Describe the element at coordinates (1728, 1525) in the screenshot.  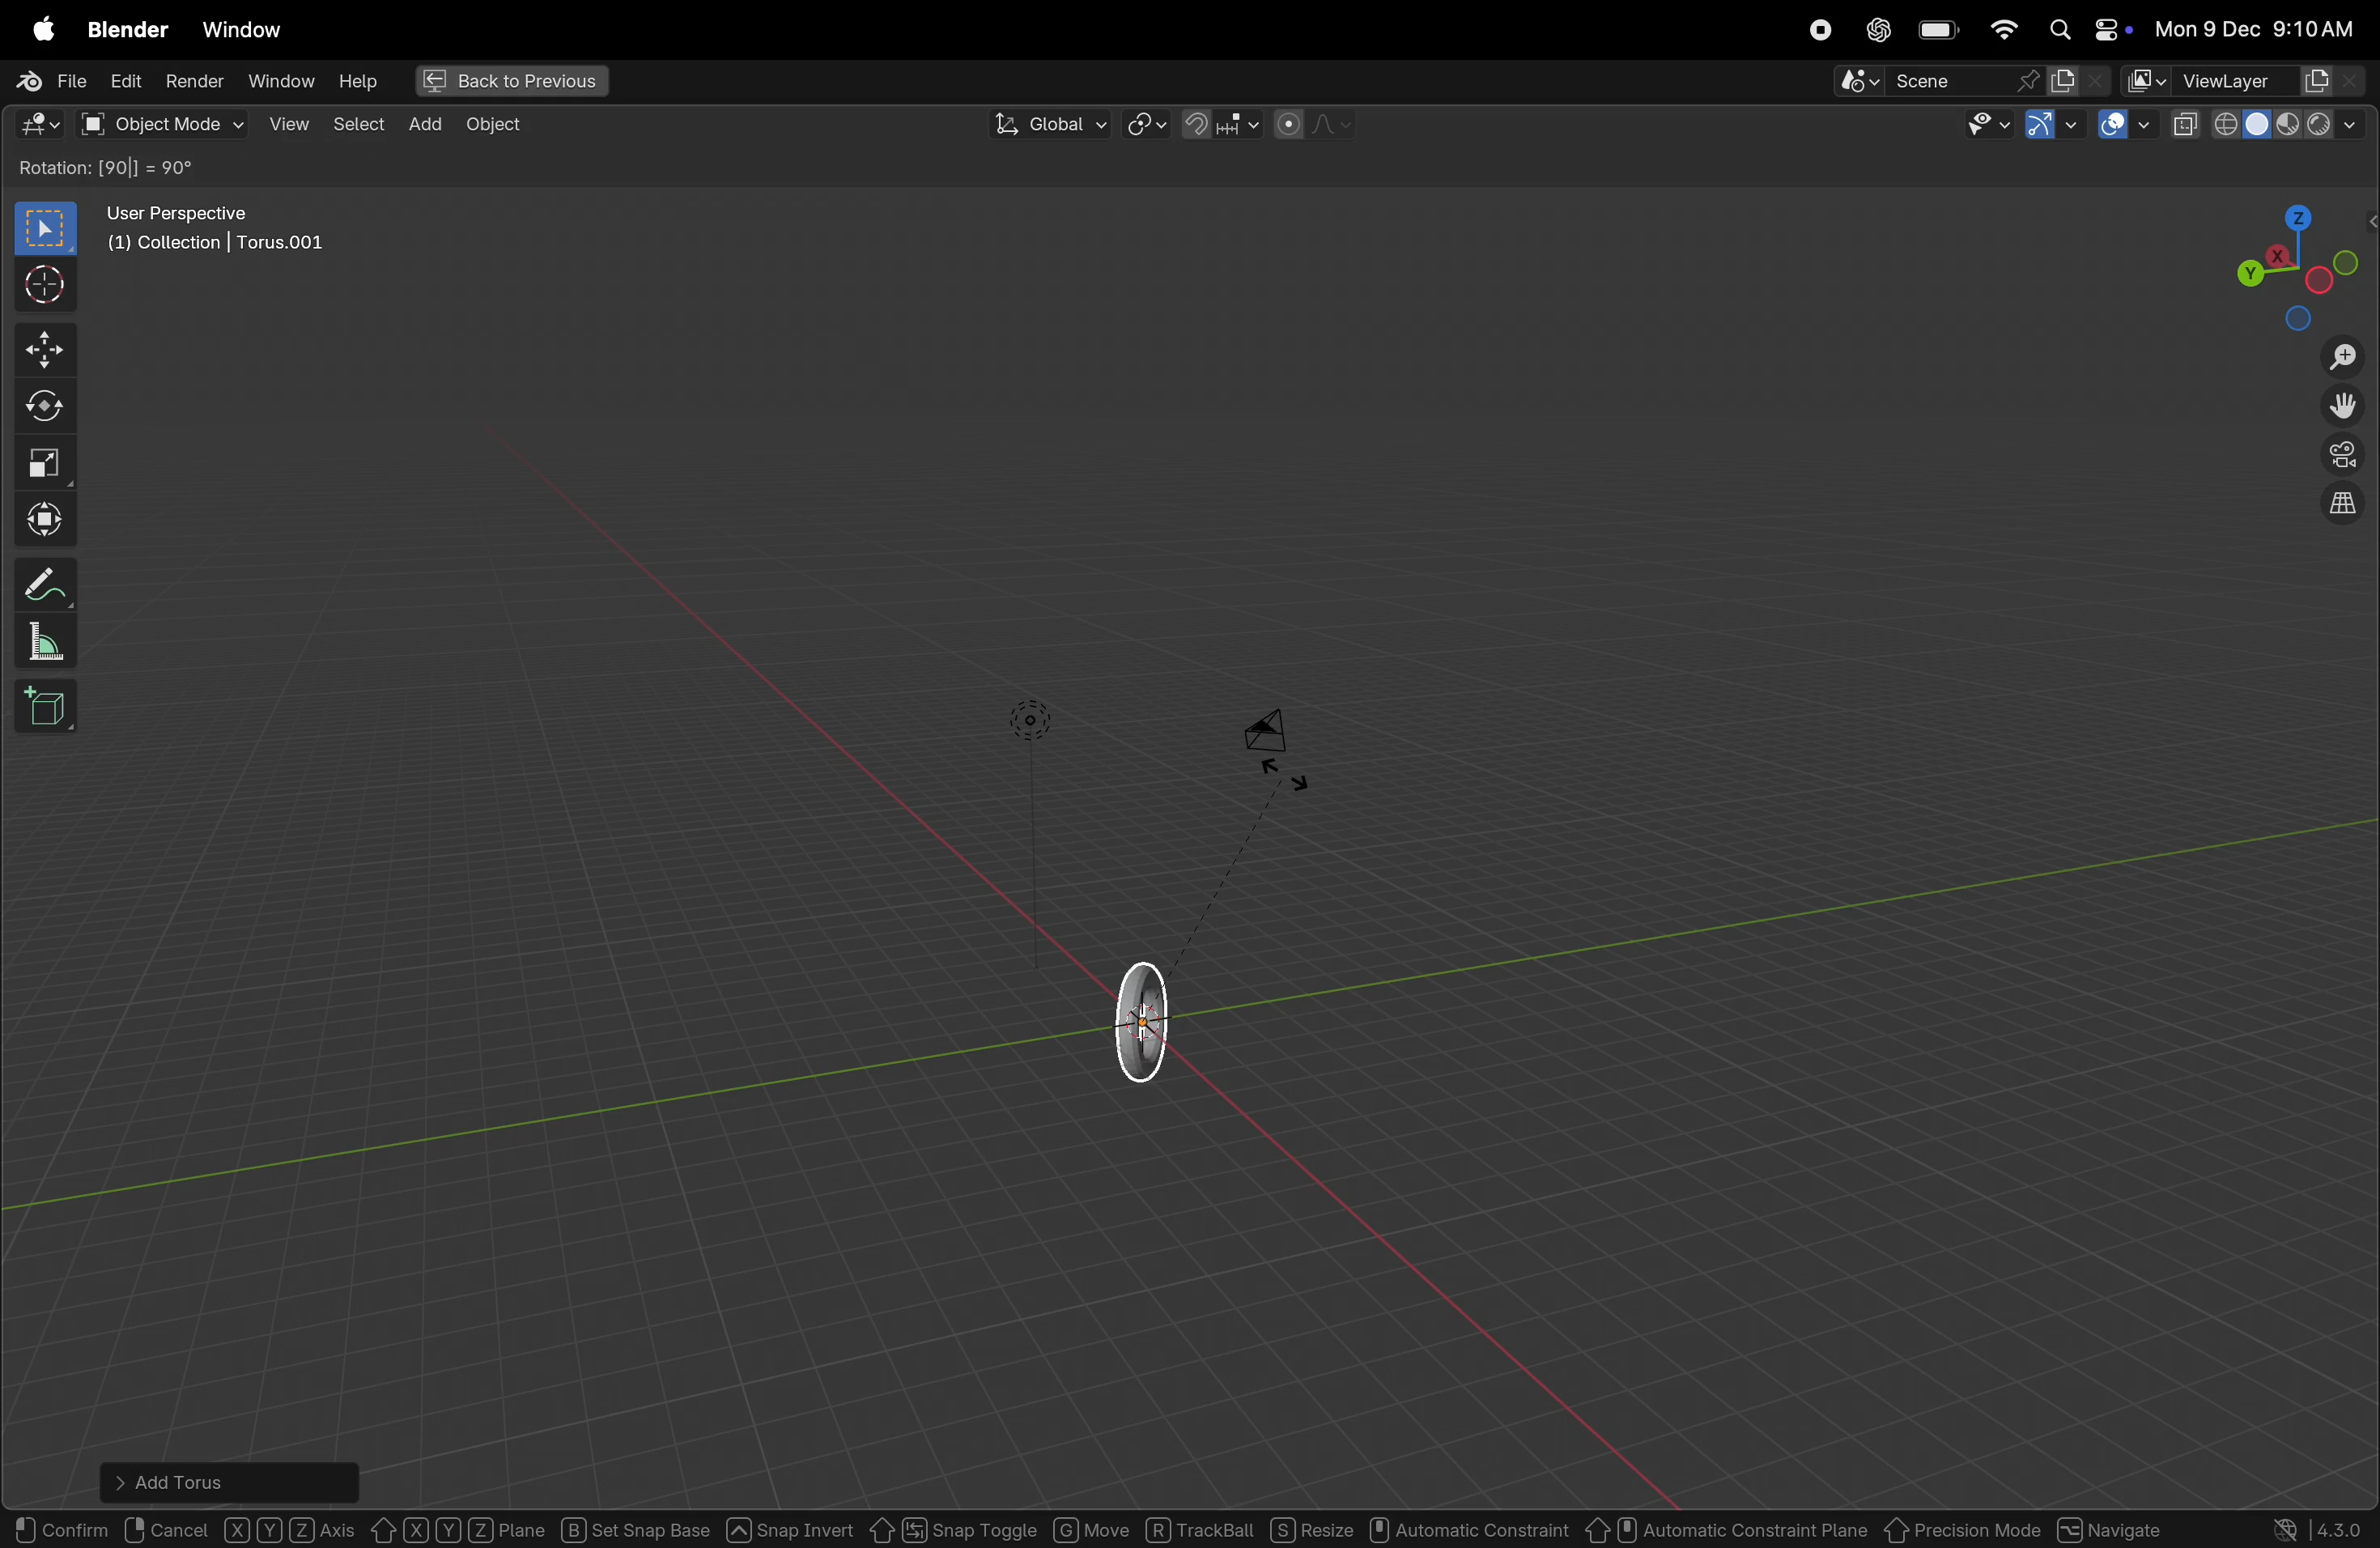
I see `automatic constraint plane` at that location.